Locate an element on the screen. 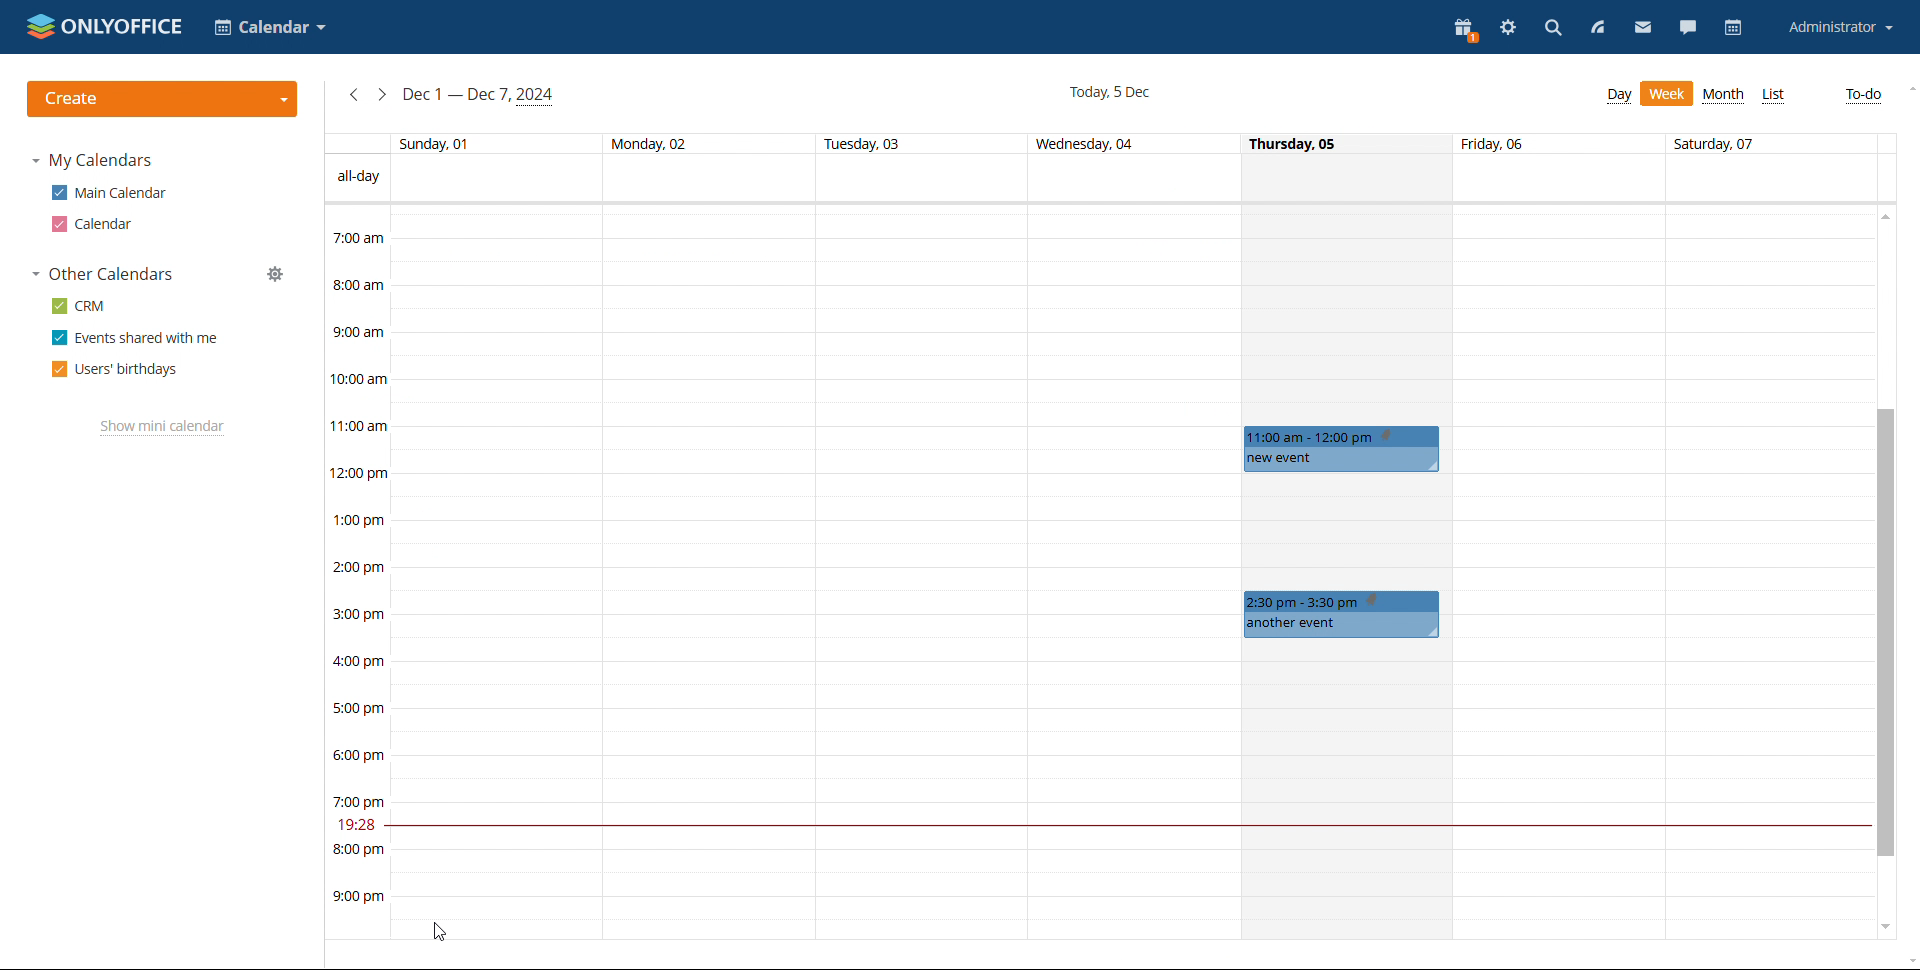 This screenshot has height=970, width=1920. settings is located at coordinates (1510, 29).